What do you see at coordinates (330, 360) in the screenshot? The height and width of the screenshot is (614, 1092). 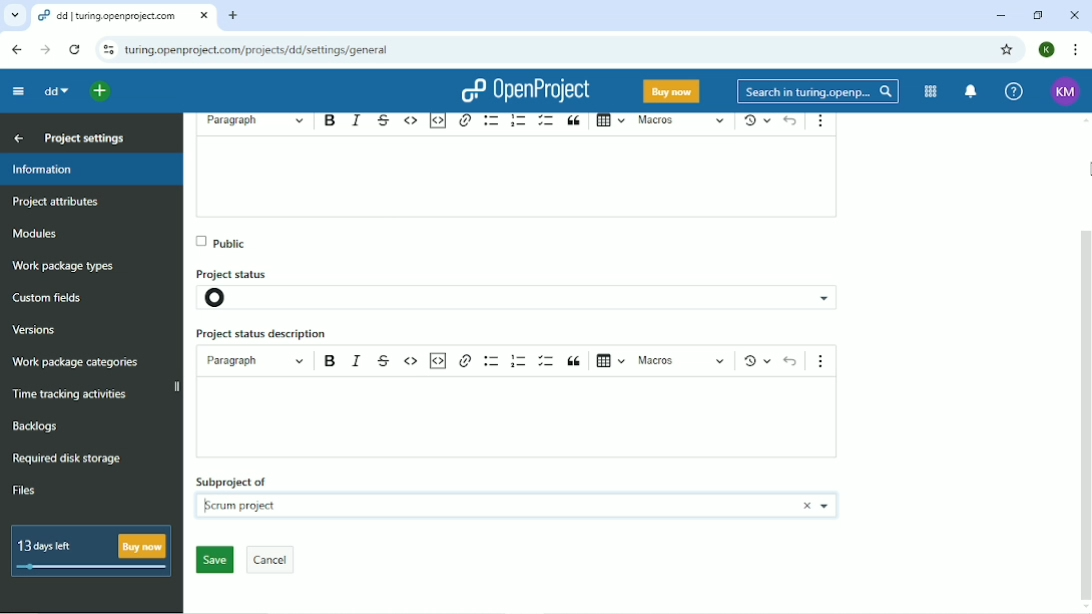 I see `Bold` at bounding box center [330, 360].